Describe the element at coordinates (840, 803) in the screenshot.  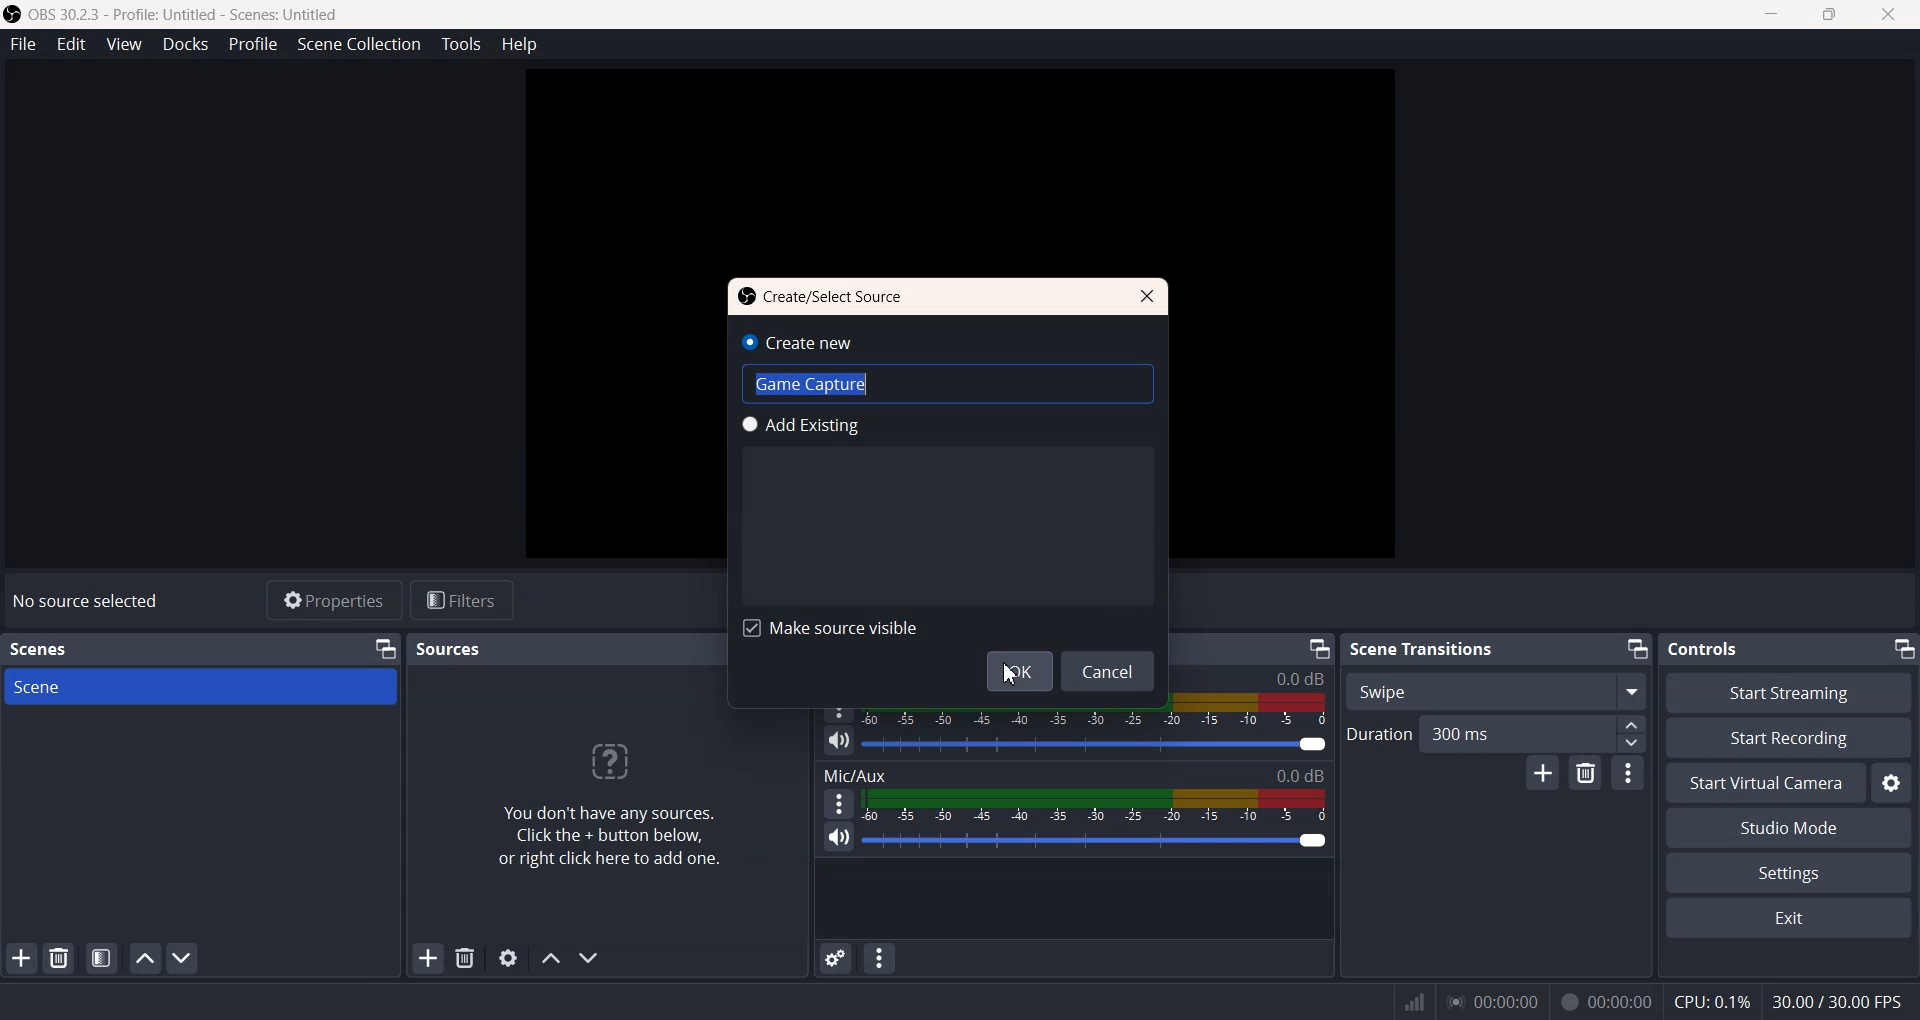
I see `More` at that location.